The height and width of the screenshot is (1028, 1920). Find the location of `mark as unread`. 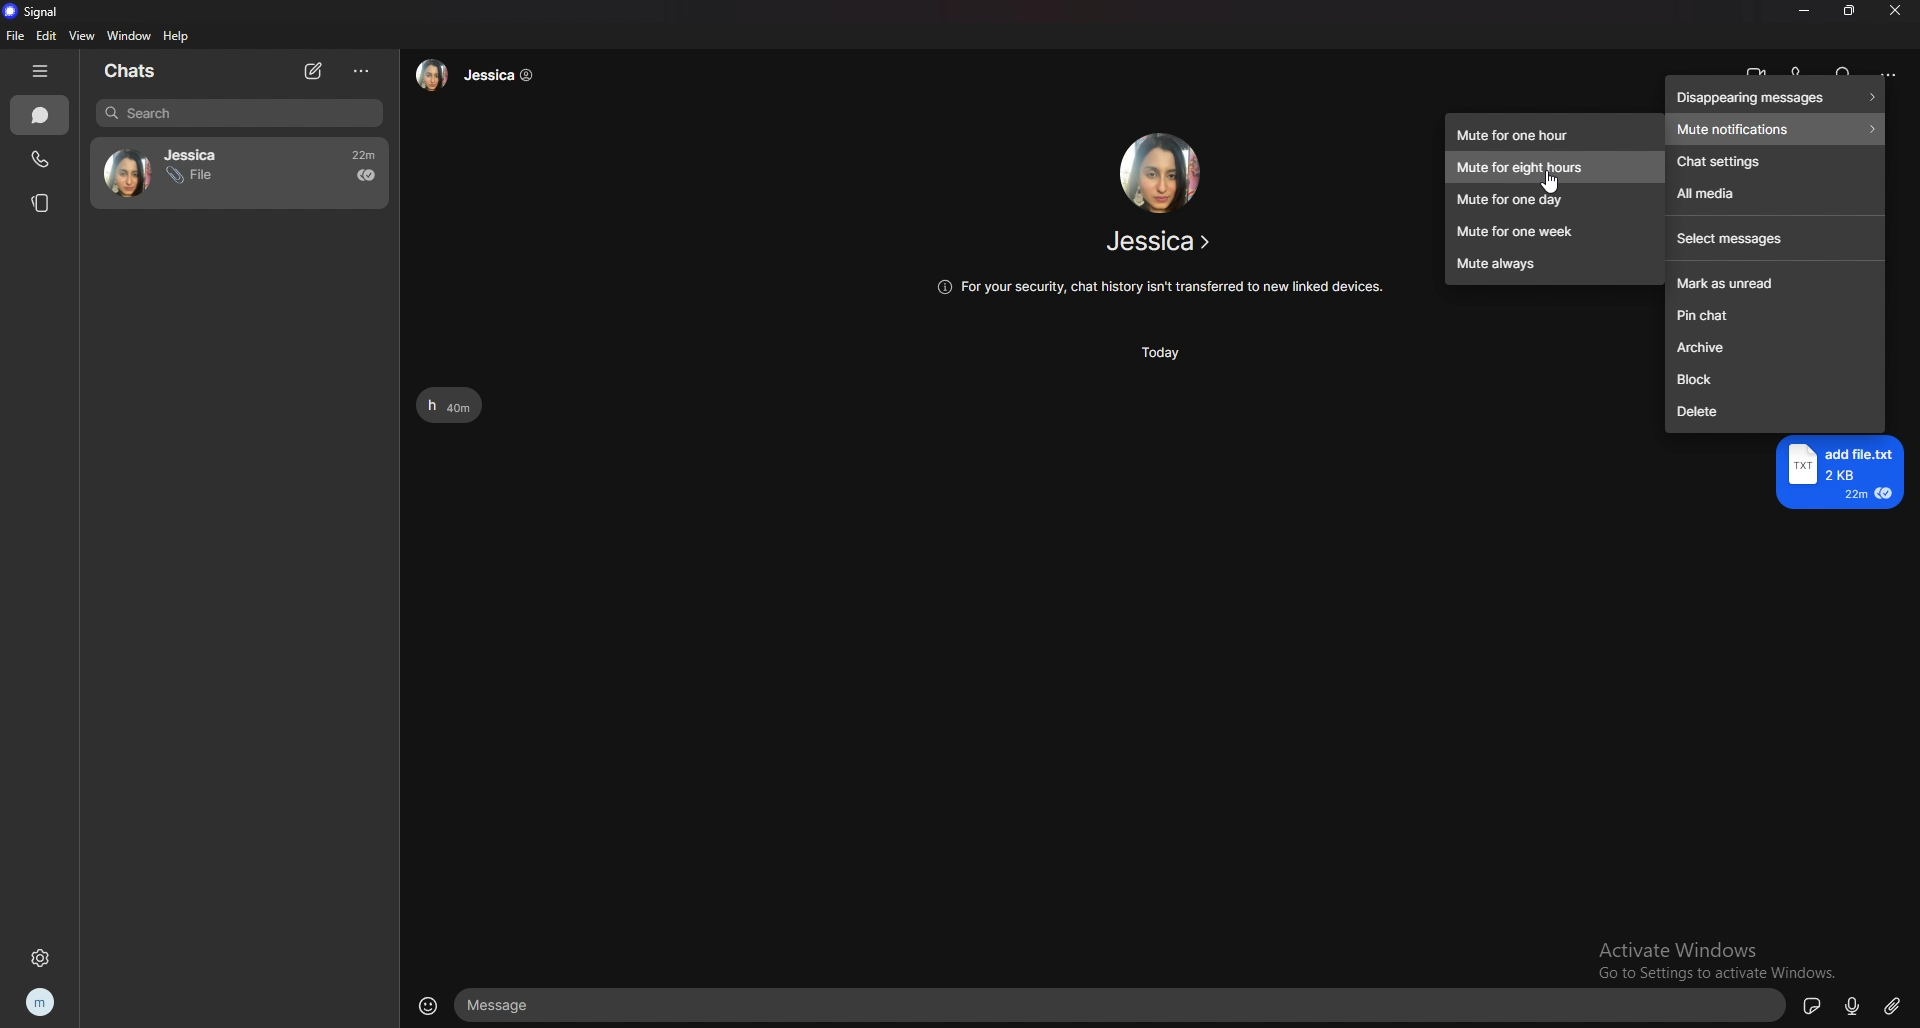

mark as unread is located at coordinates (1775, 283).